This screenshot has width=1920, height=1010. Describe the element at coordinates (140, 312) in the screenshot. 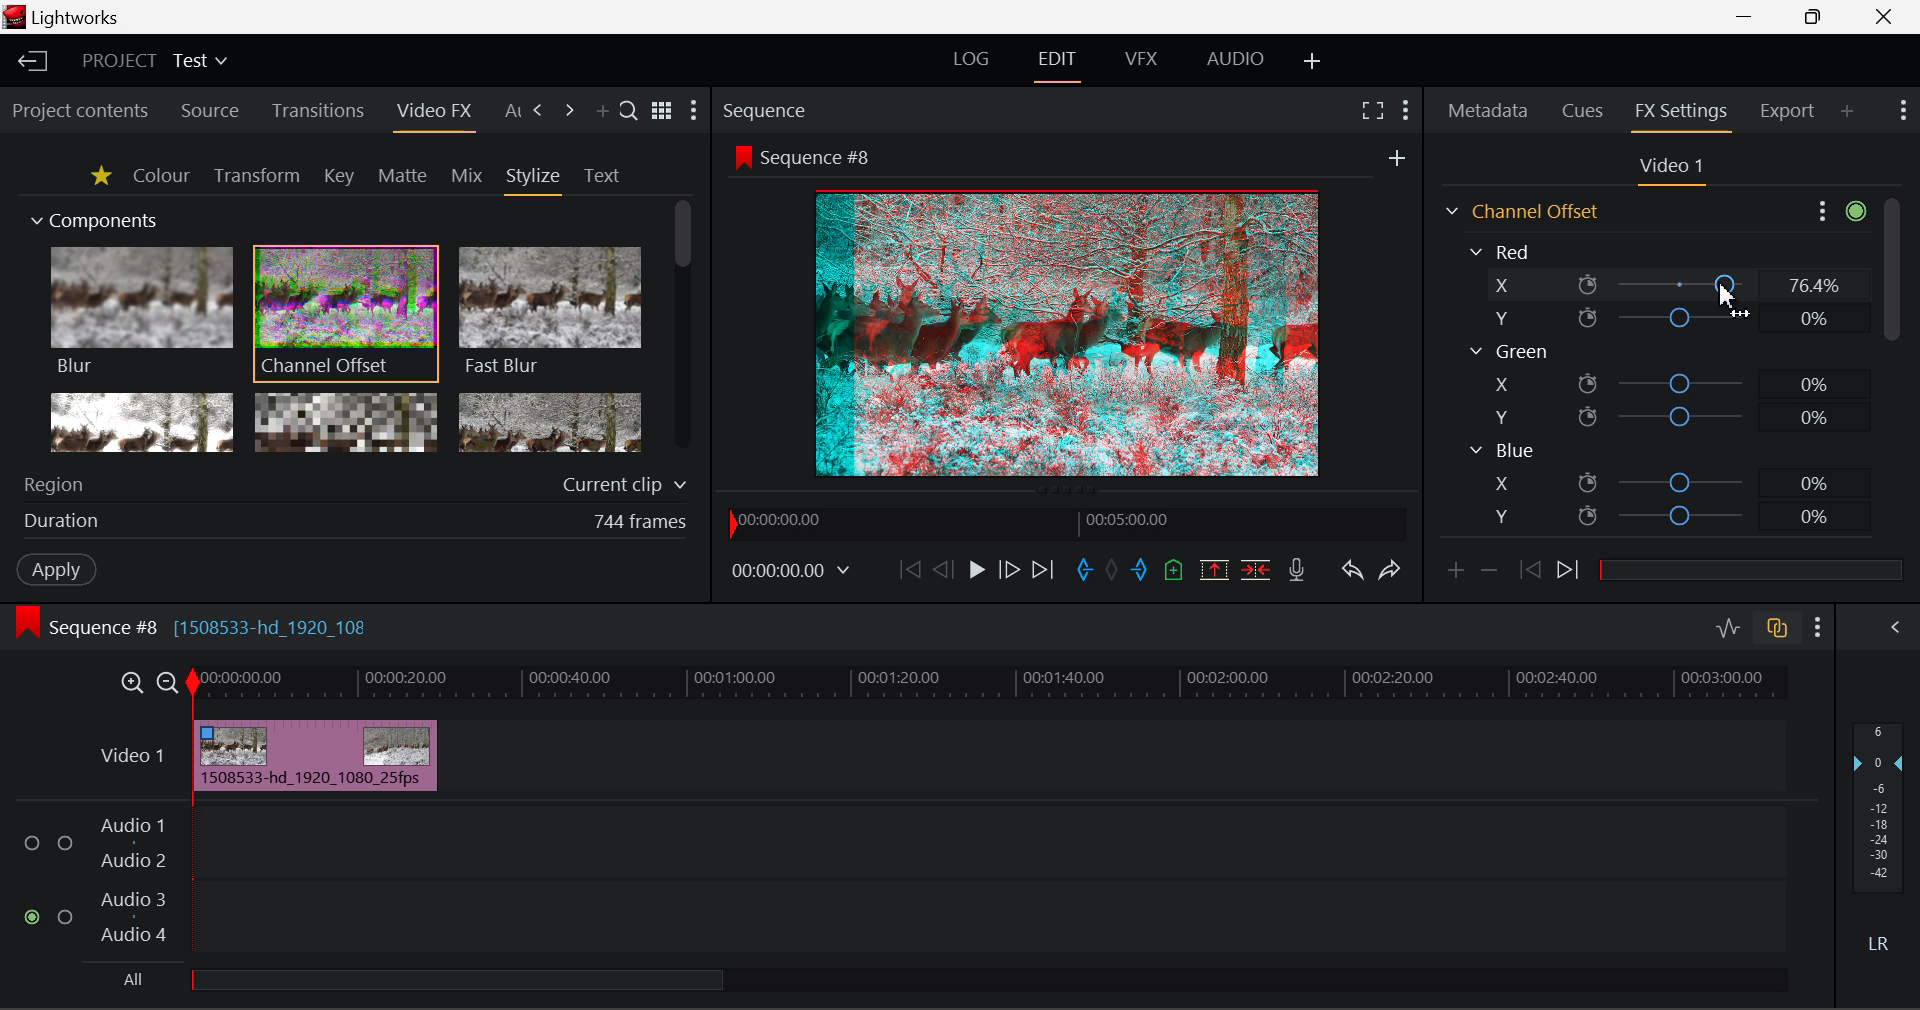

I see `Blur` at that location.